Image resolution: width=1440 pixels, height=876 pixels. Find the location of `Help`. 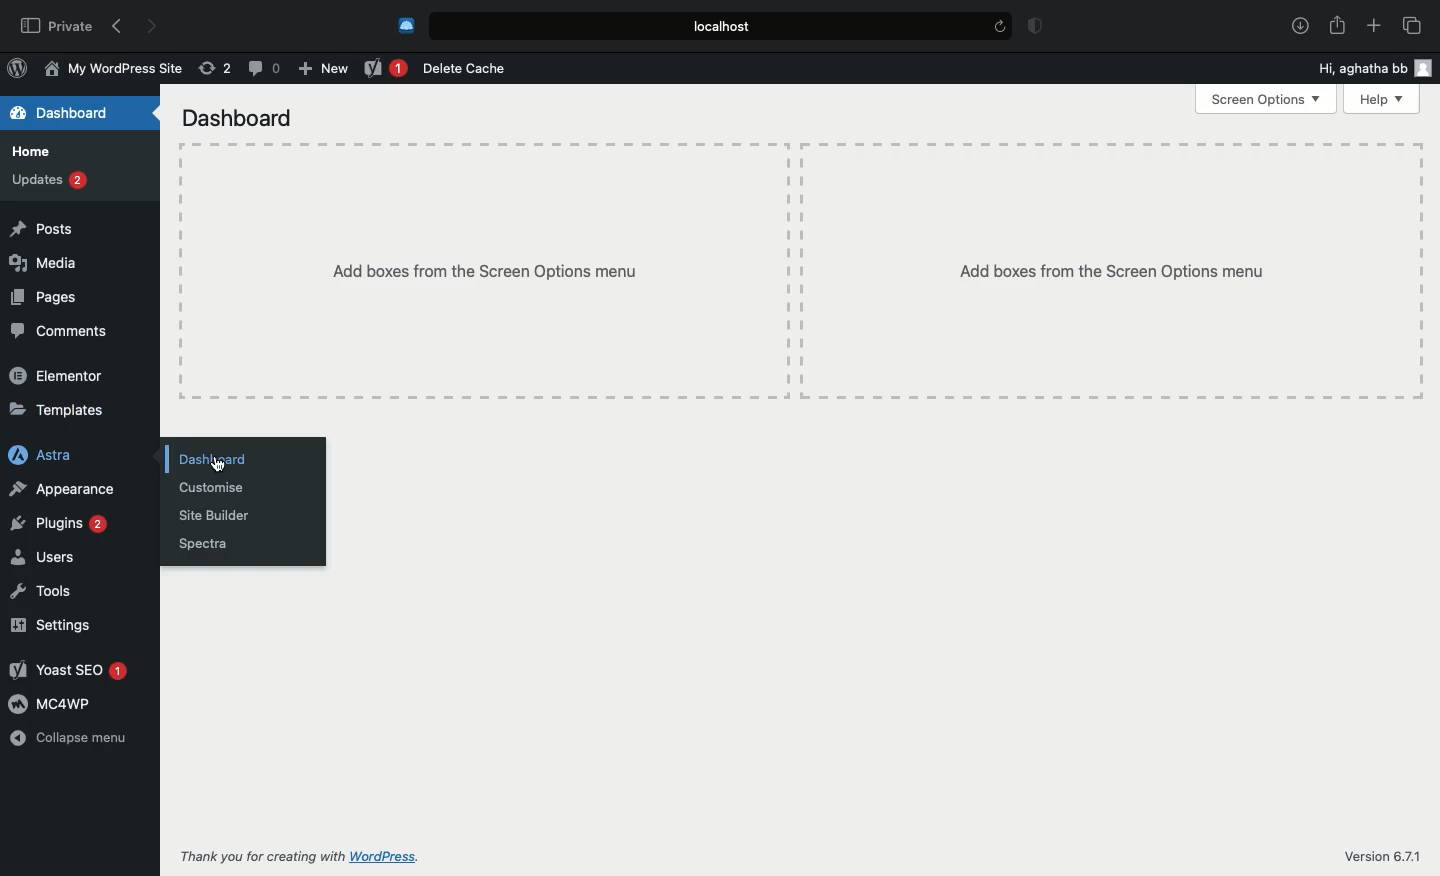

Help is located at coordinates (1381, 99).